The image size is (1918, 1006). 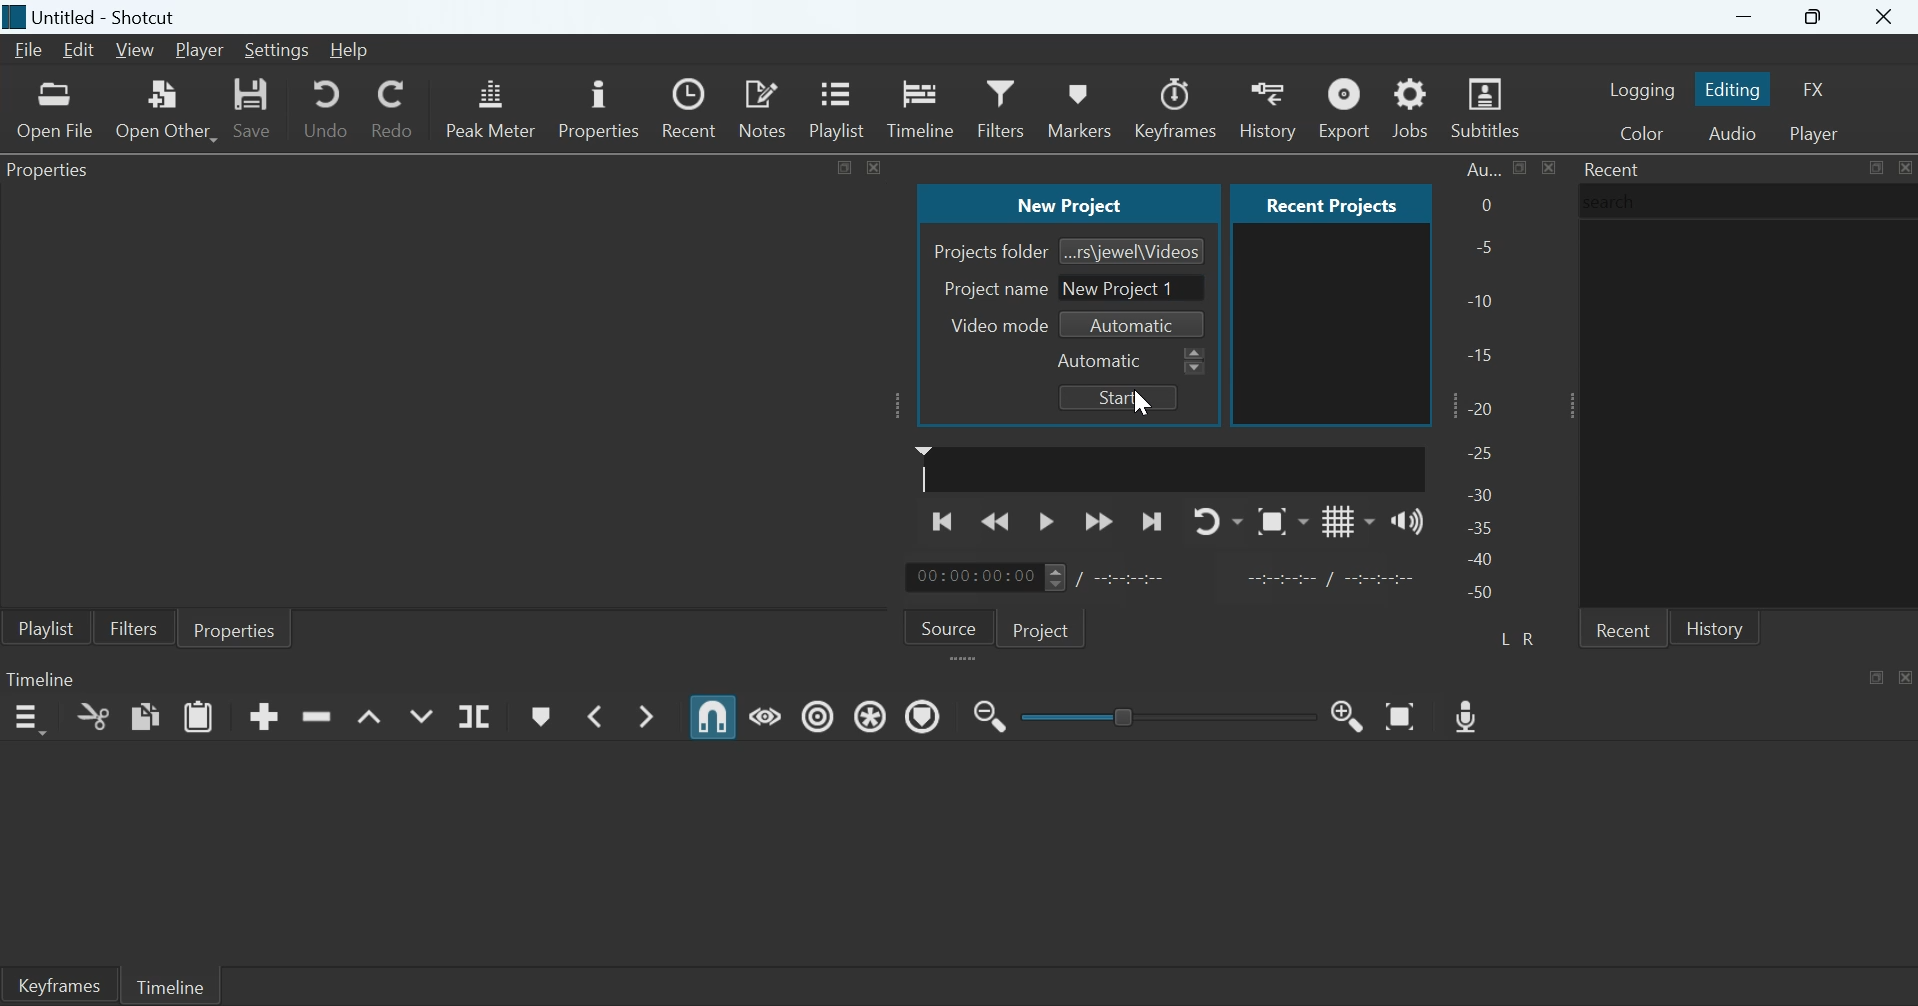 What do you see at coordinates (1403, 715) in the screenshot?
I see `Zoom timeline to fit` at bounding box center [1403, 715].